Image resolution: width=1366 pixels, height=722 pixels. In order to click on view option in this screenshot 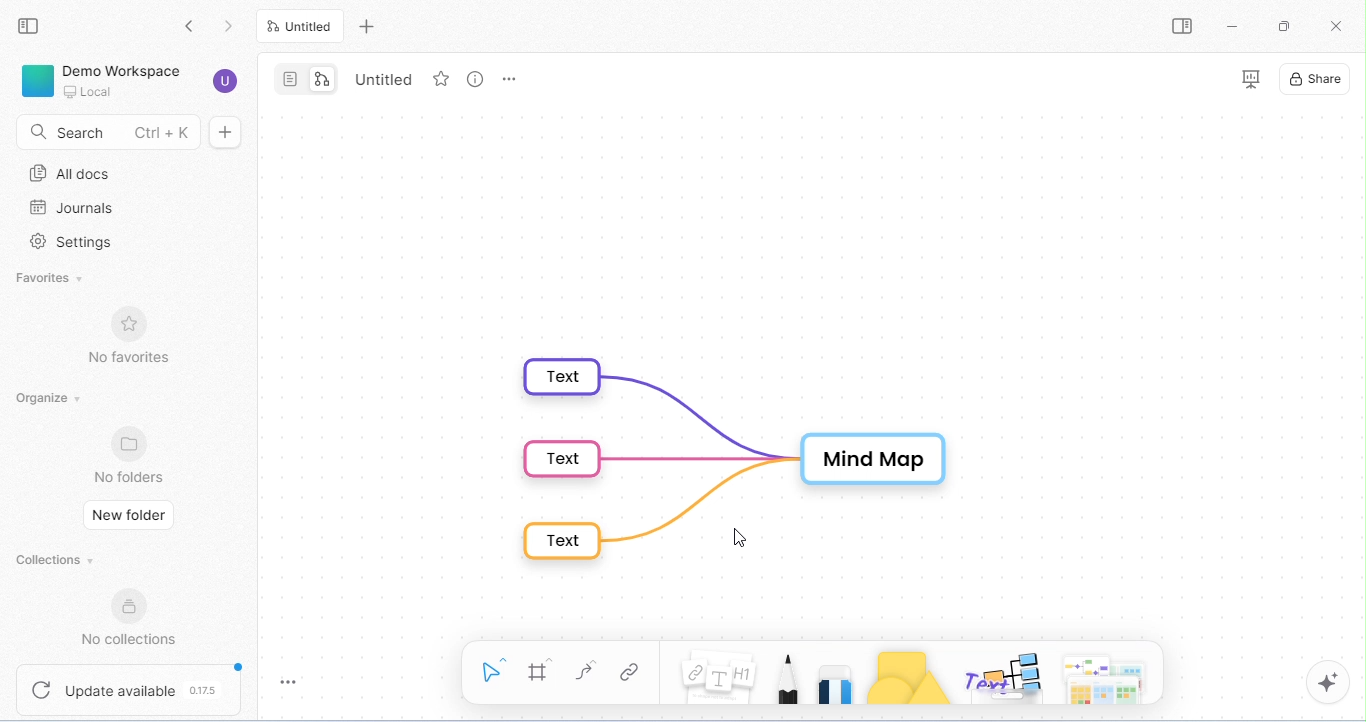, I will do `click(477, 83)`.